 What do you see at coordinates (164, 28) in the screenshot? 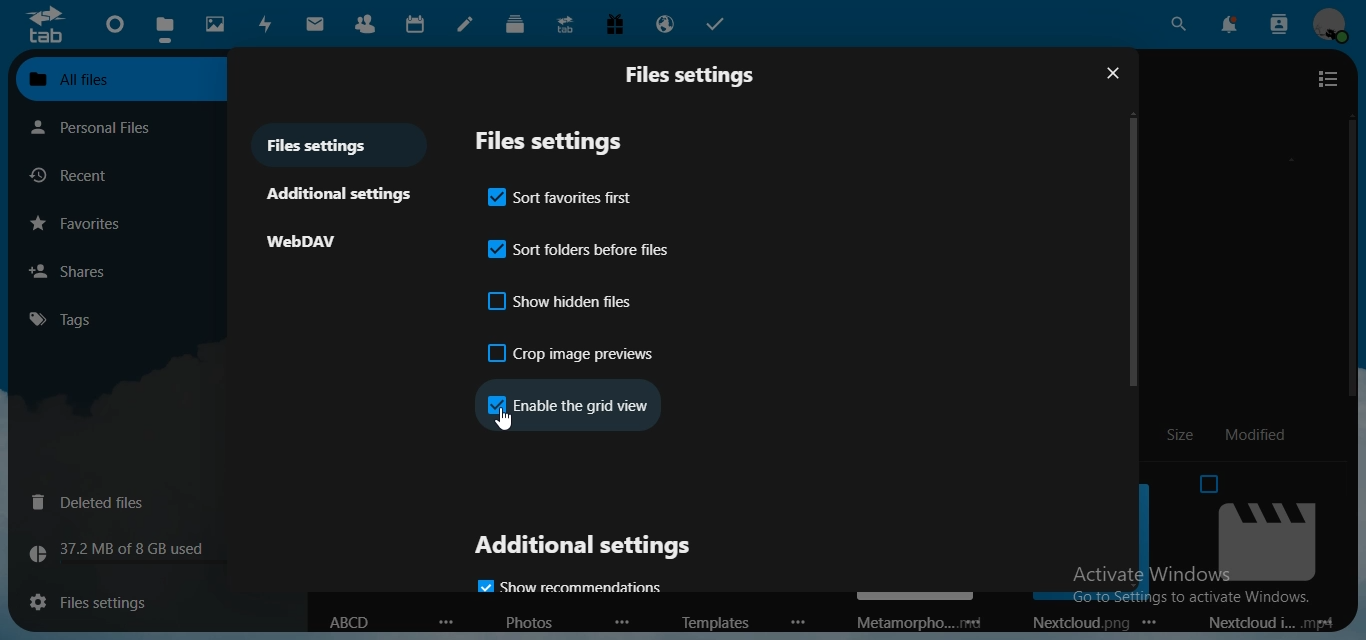
I see `files` at bounding box center [164, 28].